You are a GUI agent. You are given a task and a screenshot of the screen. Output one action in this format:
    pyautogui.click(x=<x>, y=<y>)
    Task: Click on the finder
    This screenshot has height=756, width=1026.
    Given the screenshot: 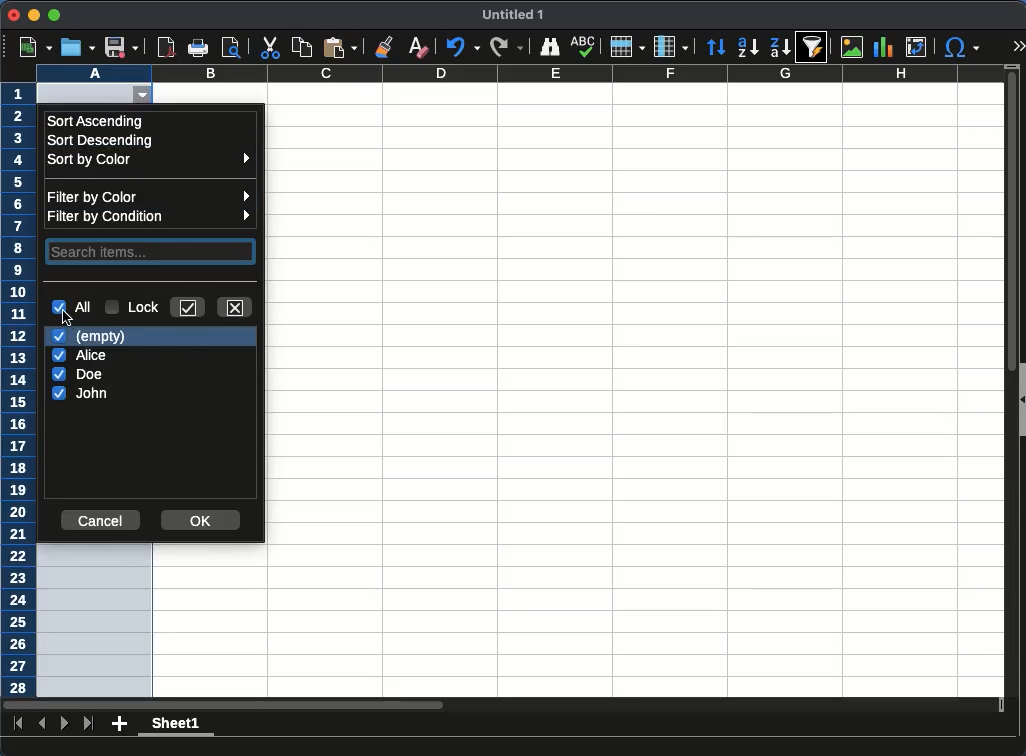 What is the action you would take?
    pyautogui.click(x=549, y=48)
    